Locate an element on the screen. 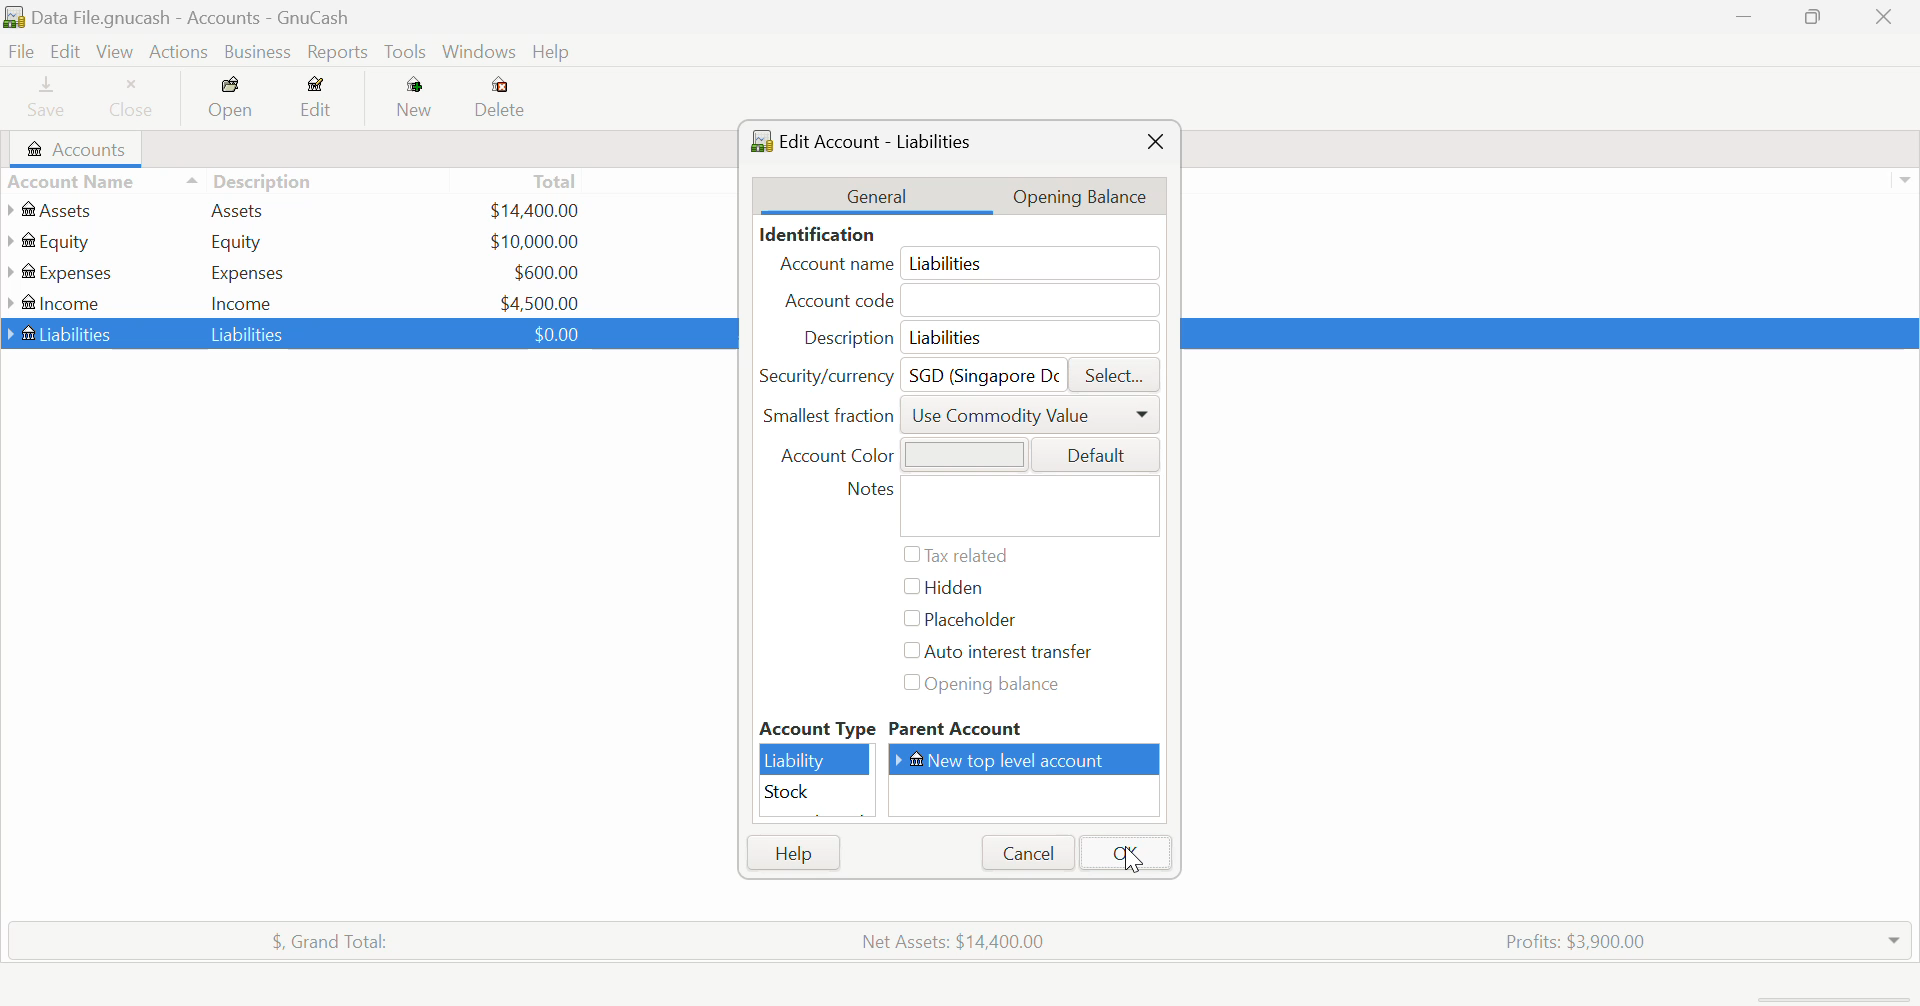 The image size is (1920, 1006). Reports is located at coordinates (342, 52).